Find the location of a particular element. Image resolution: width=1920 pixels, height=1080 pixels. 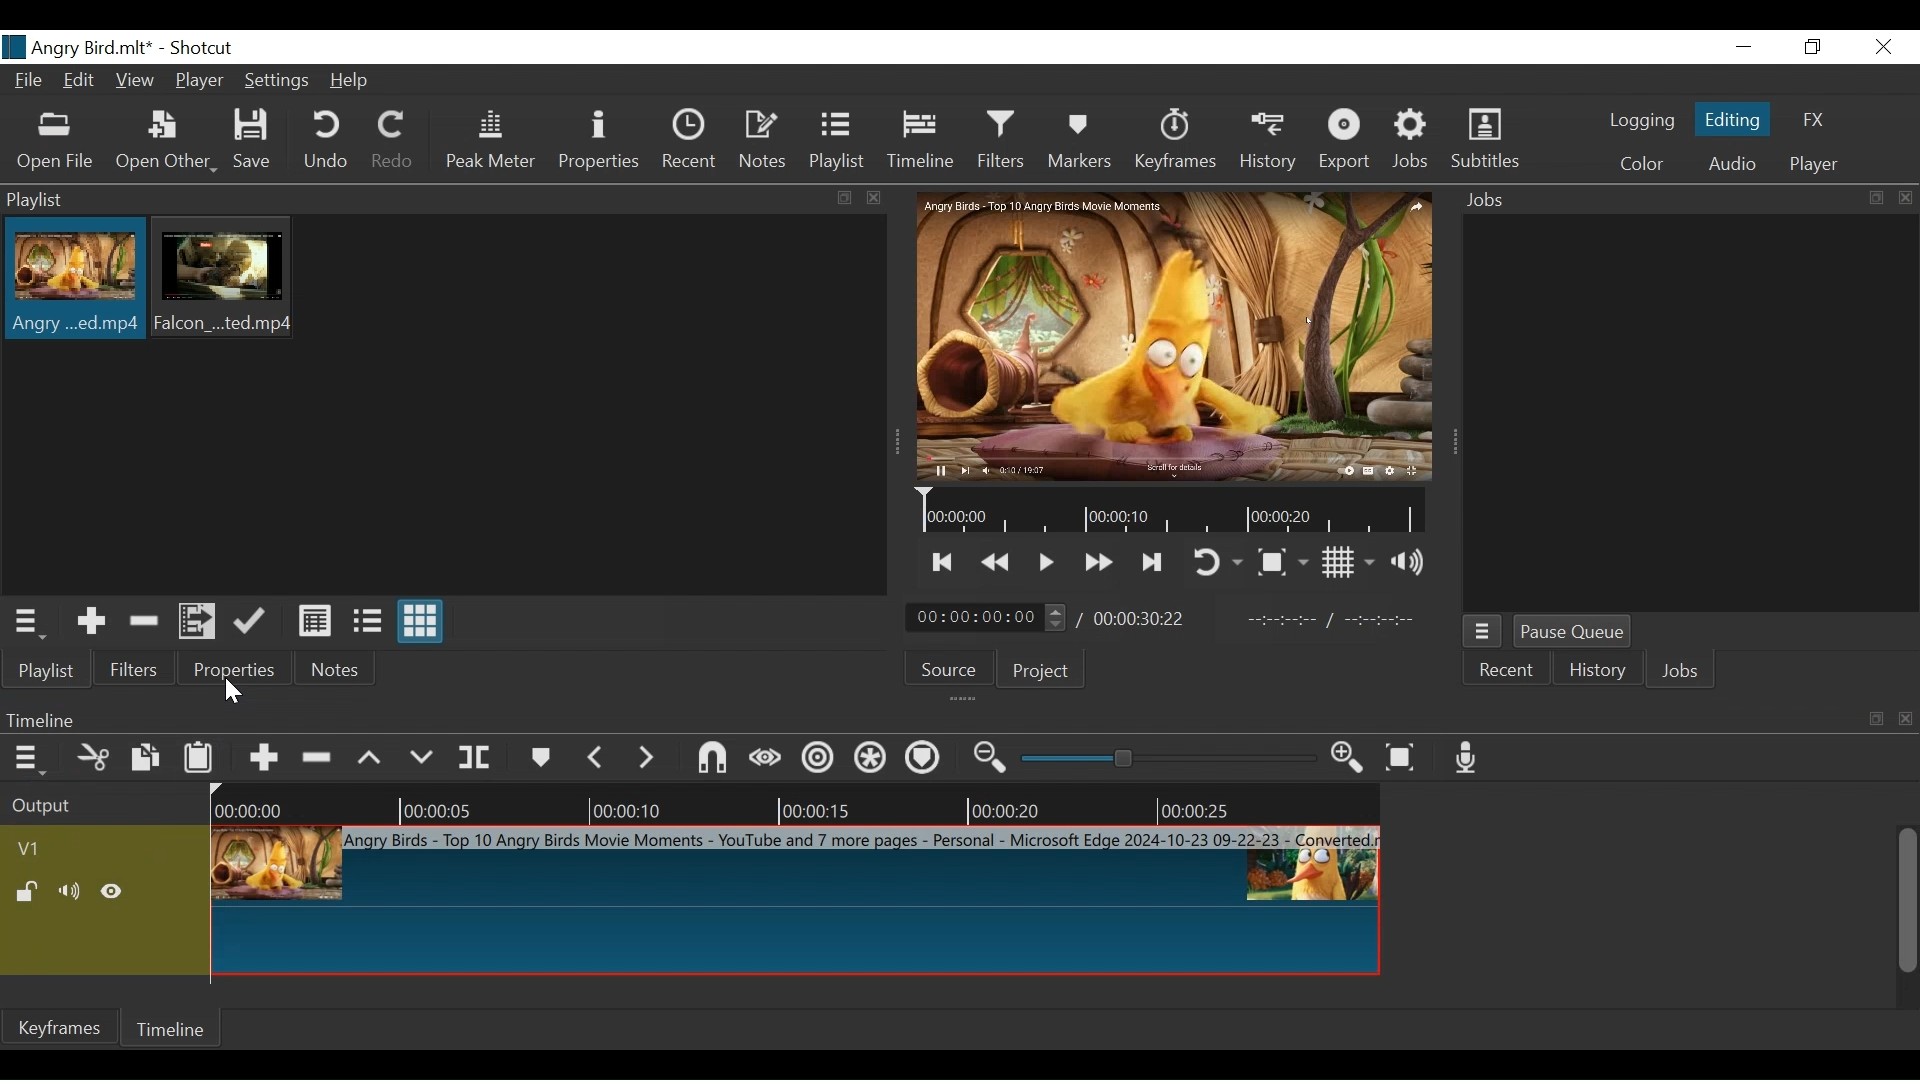

Properties is located at coordinates (599, 143).